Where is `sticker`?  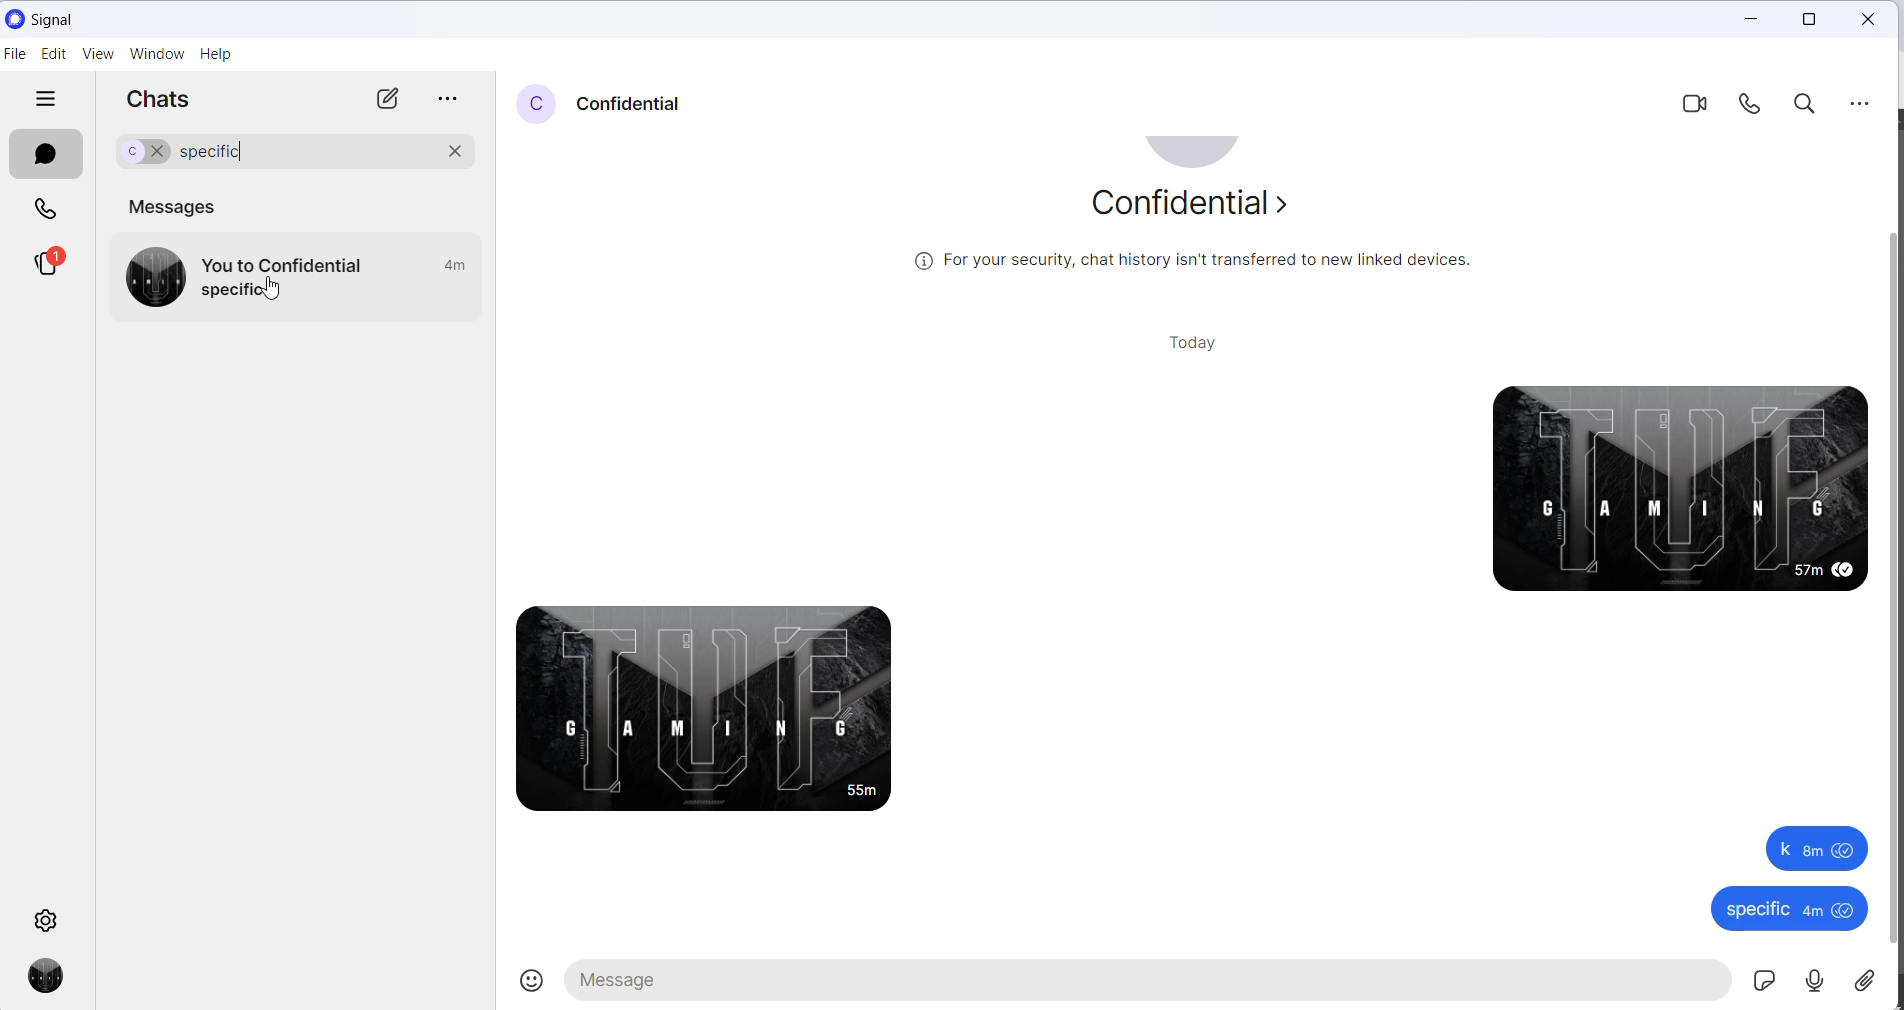 sticker is located at coordinates (1761, 985).